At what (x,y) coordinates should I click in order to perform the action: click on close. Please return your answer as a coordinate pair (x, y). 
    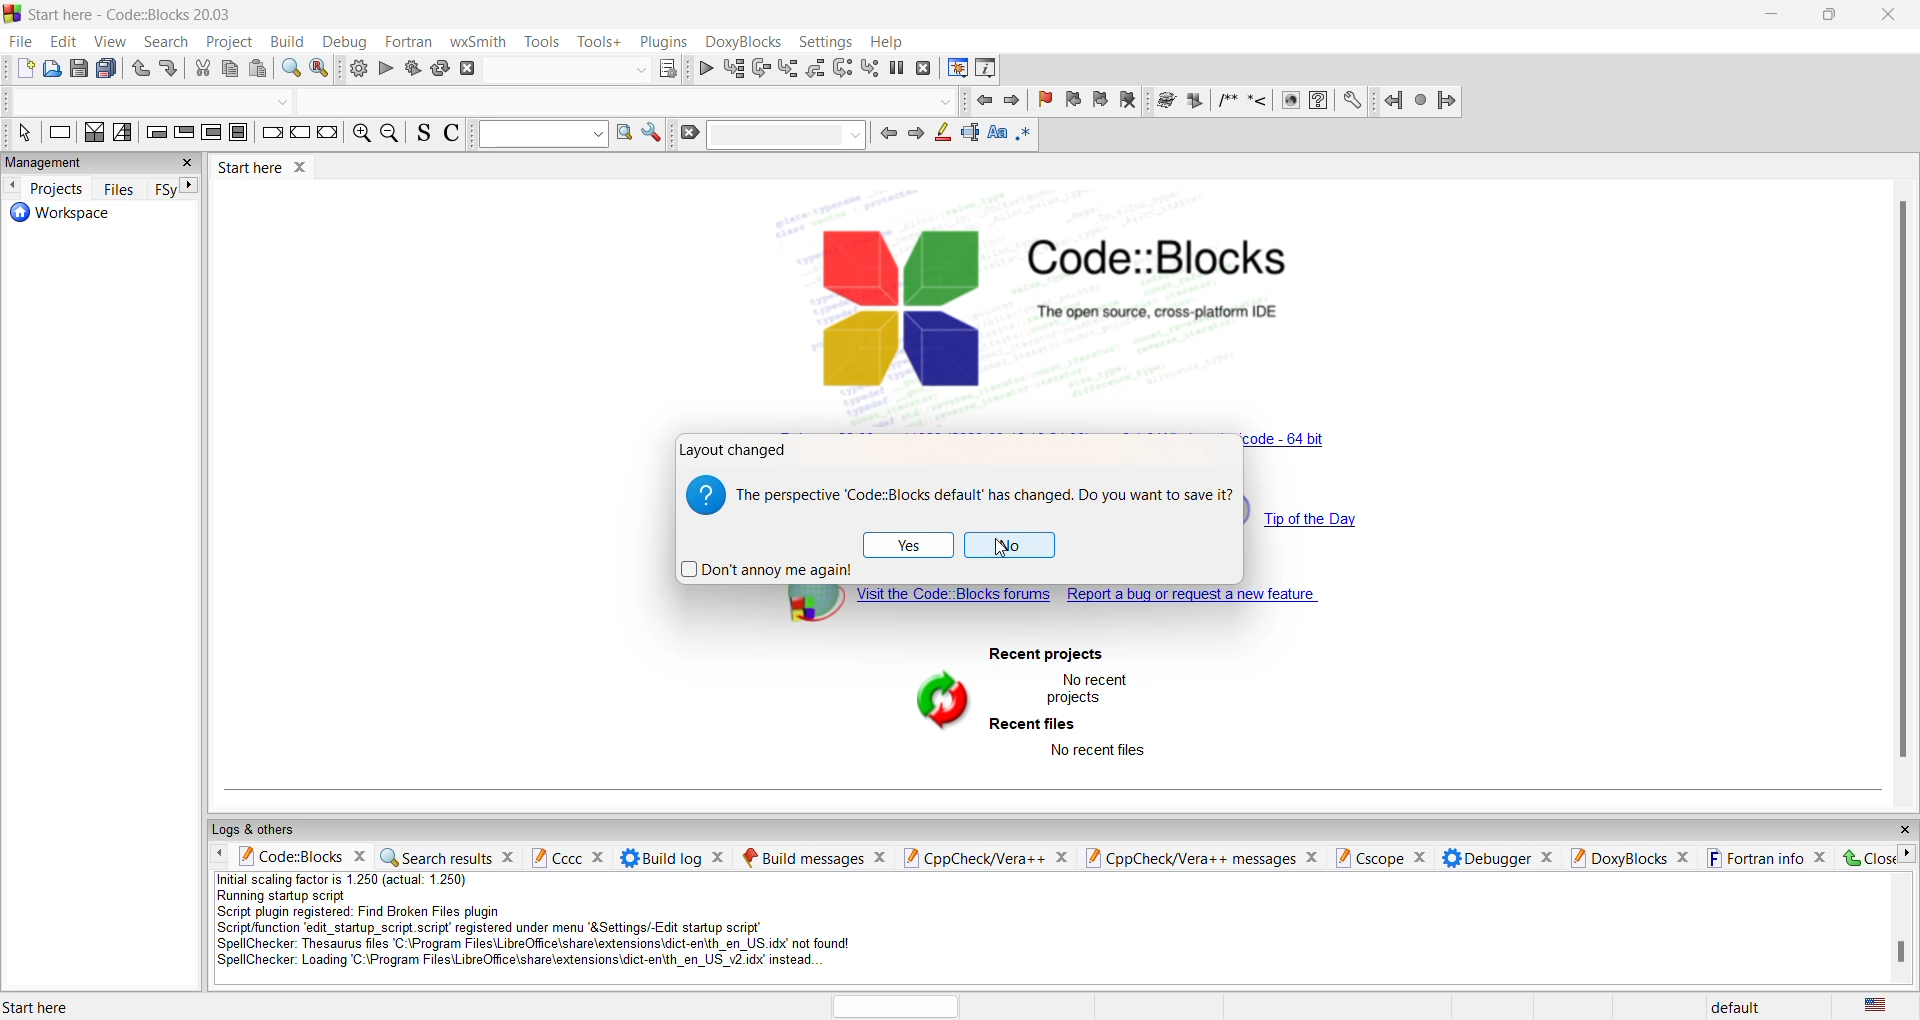
    Looking at the image, I should click on (1903, 829).